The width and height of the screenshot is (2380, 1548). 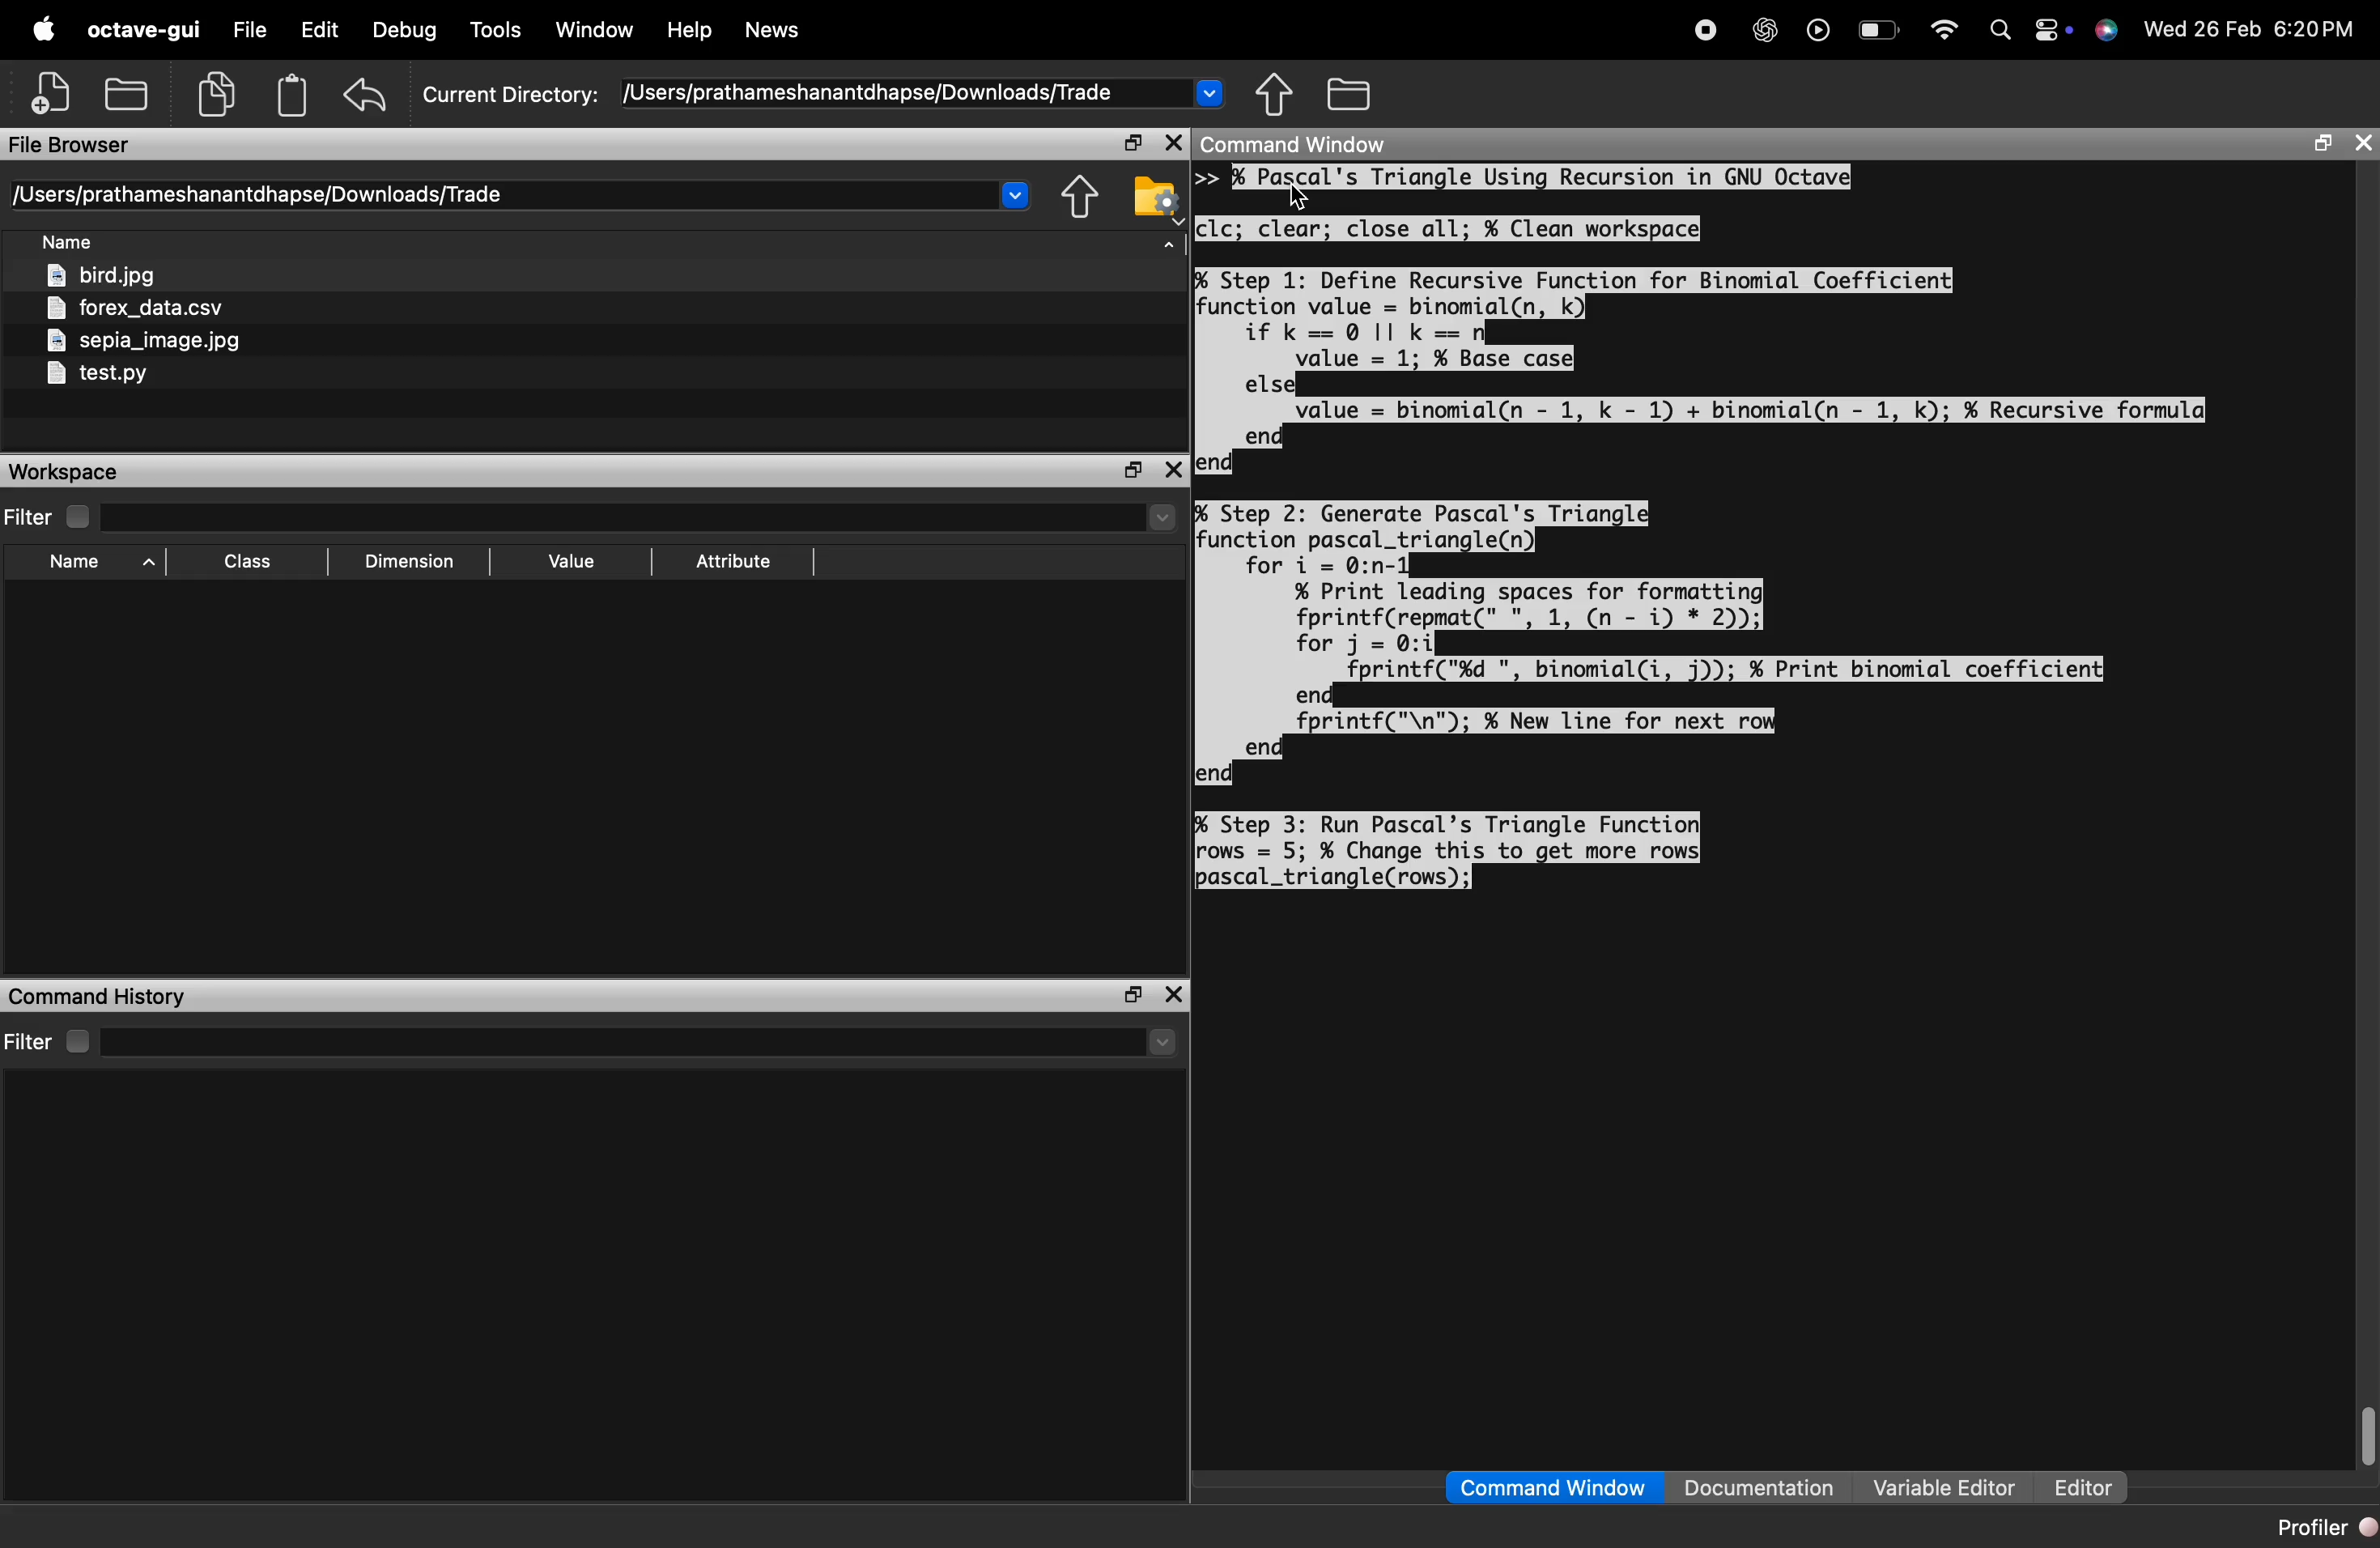 I want to click on Filter, so click(x=50, y=518).